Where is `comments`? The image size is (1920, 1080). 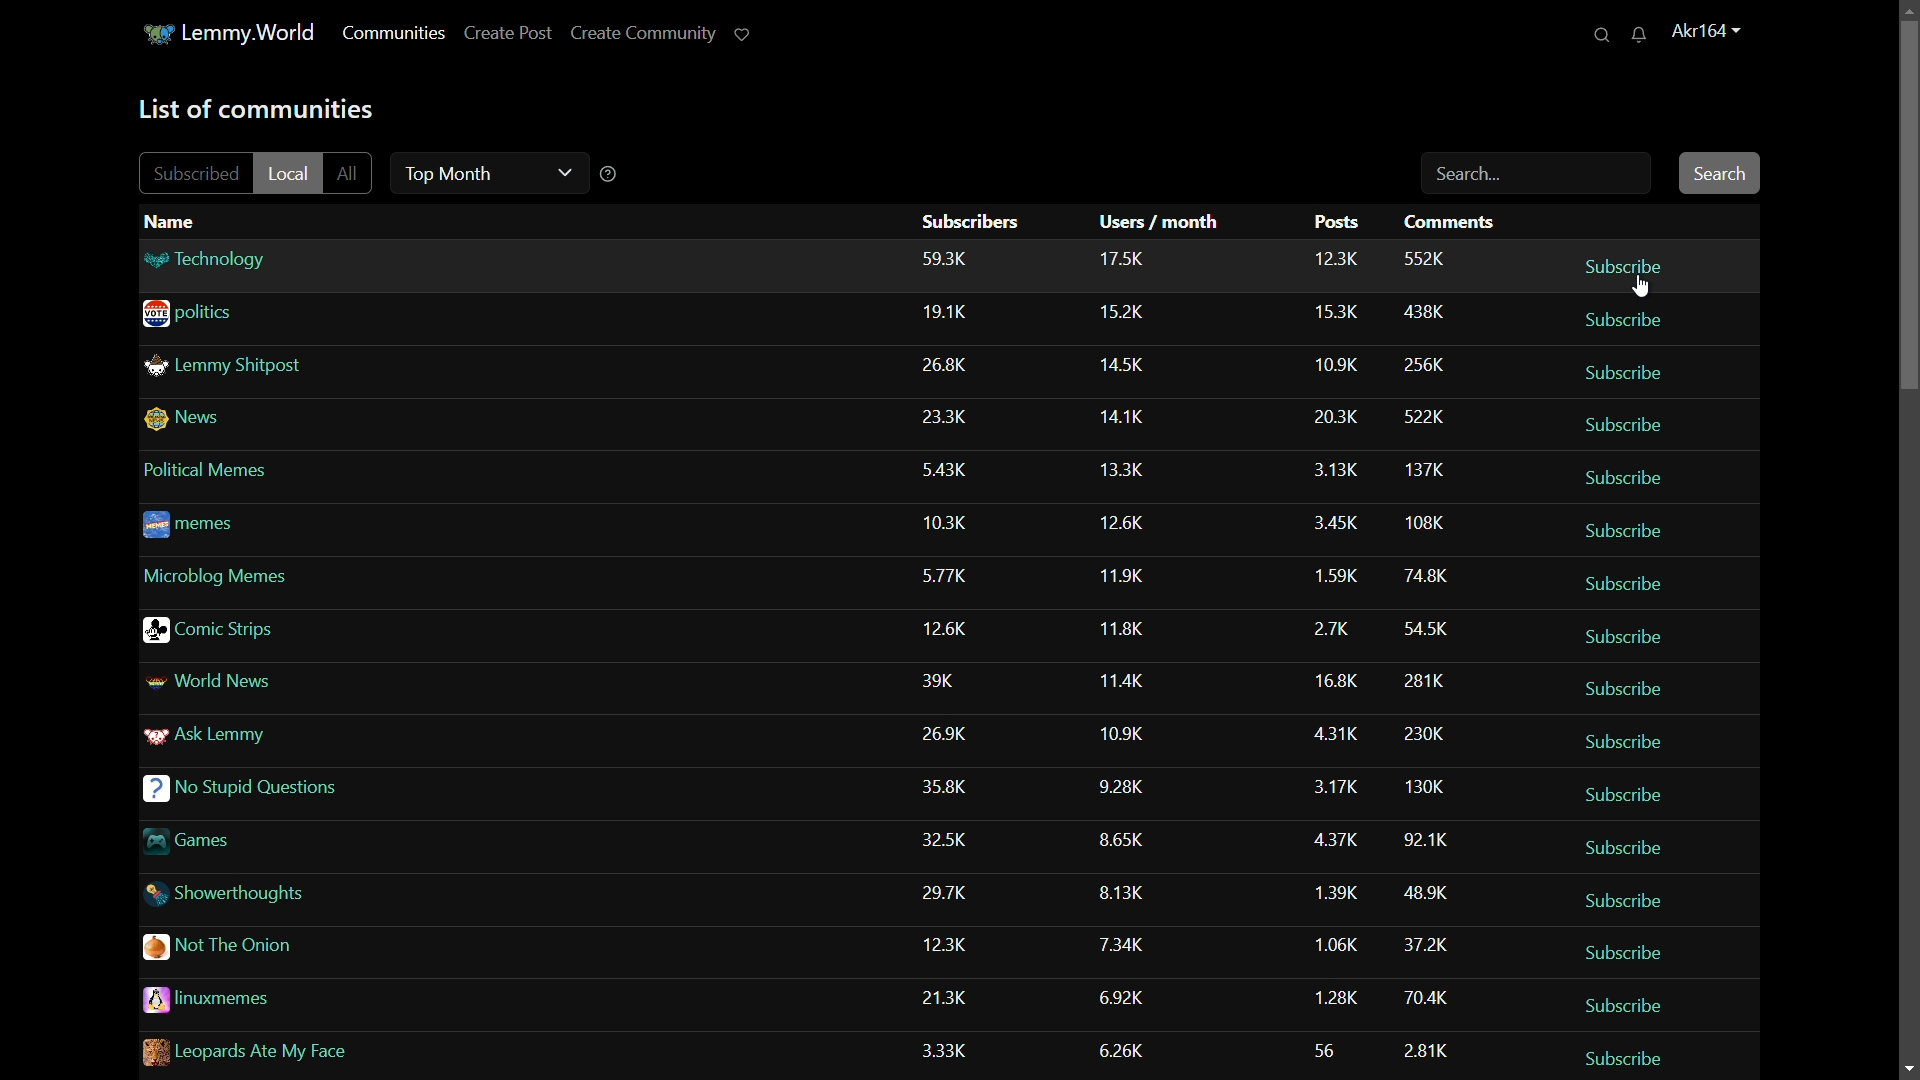 comments is located at coordinates (1429, 255).